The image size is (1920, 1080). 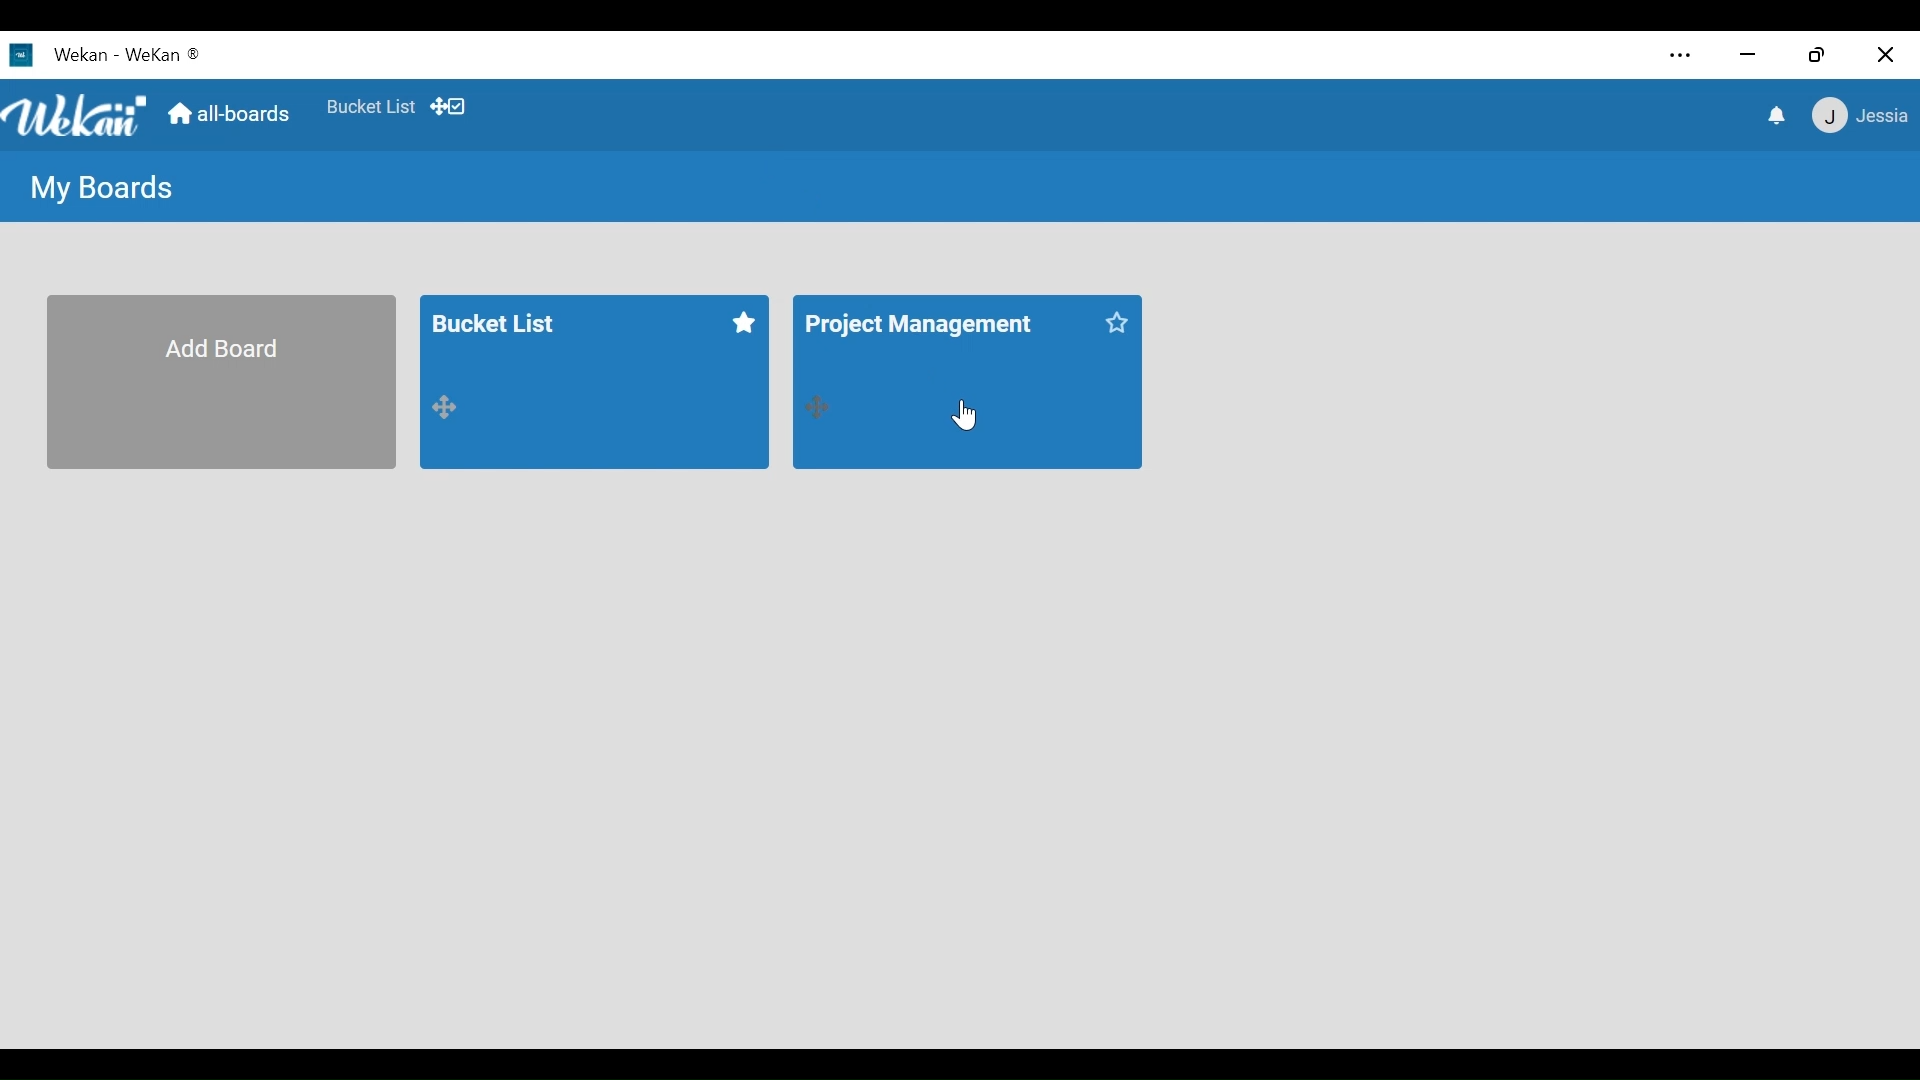 I want to click on Add Board, so click(x=223, y=384).